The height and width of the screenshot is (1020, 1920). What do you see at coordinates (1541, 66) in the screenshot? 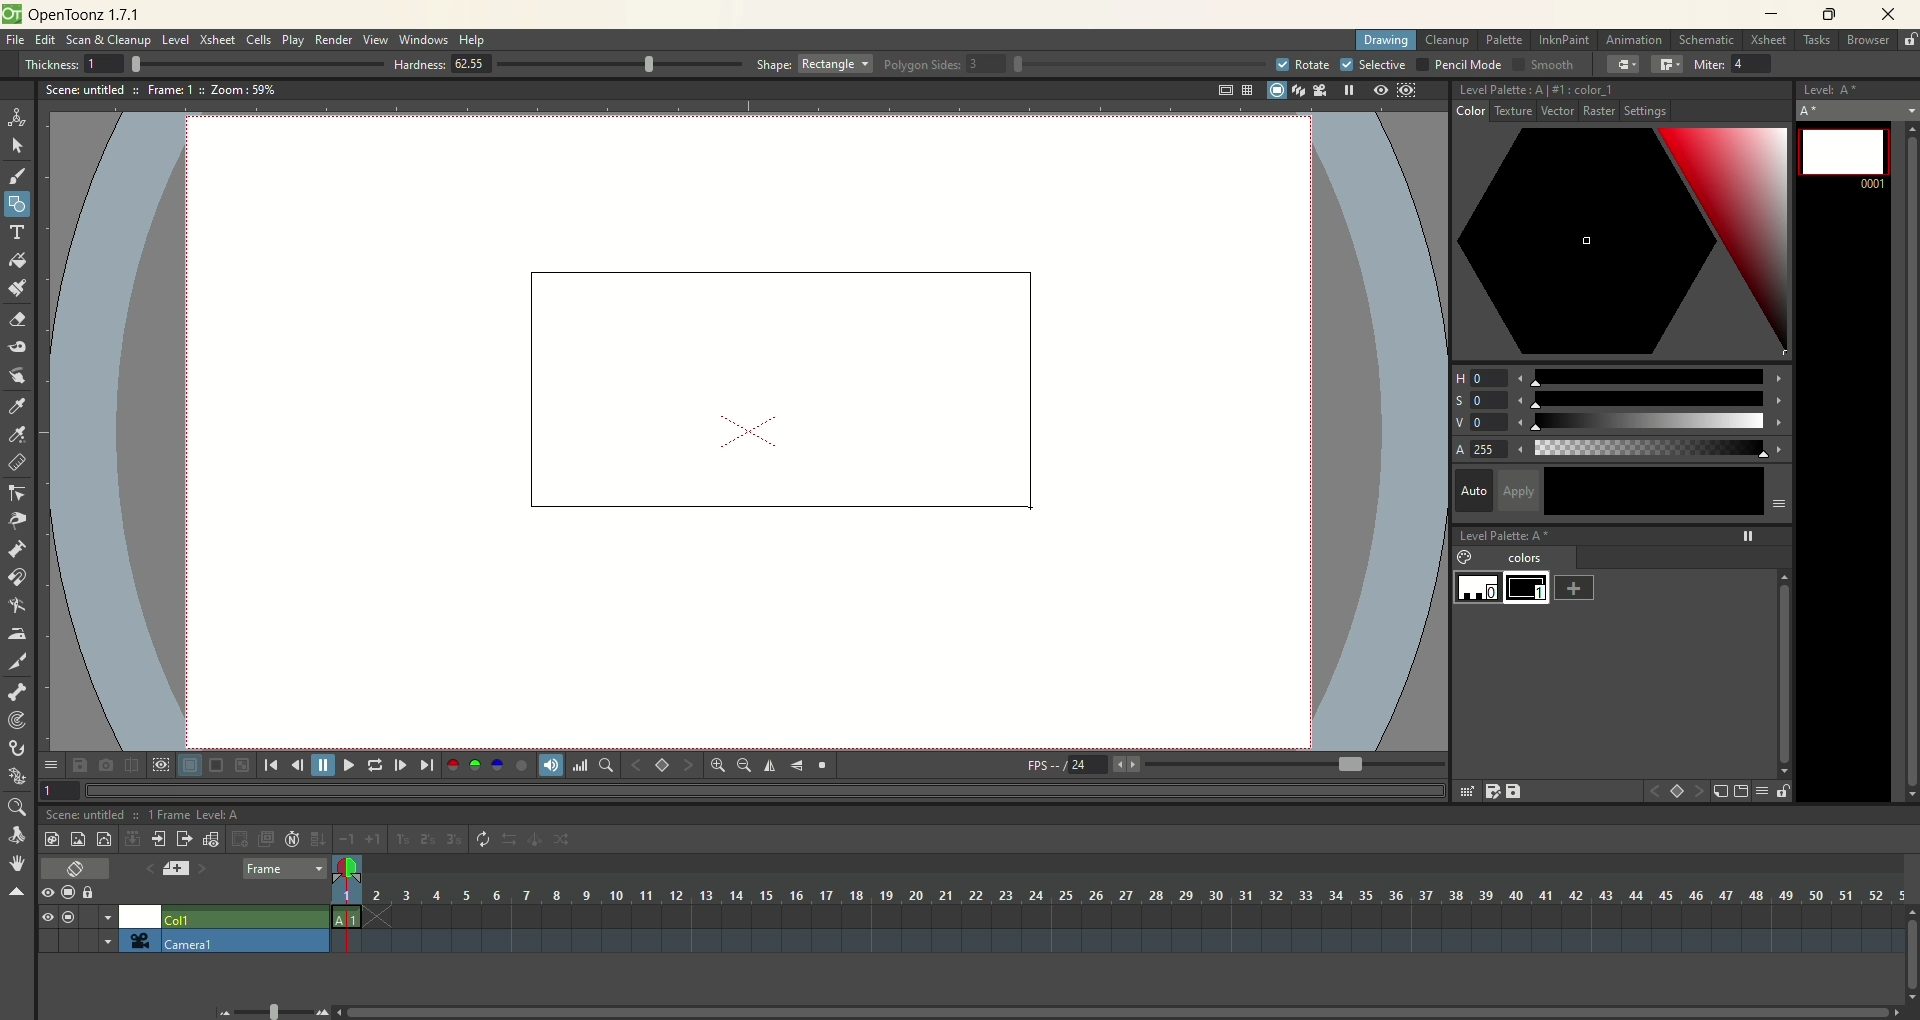
I see `smooth` at bounding box center [1541, 66].